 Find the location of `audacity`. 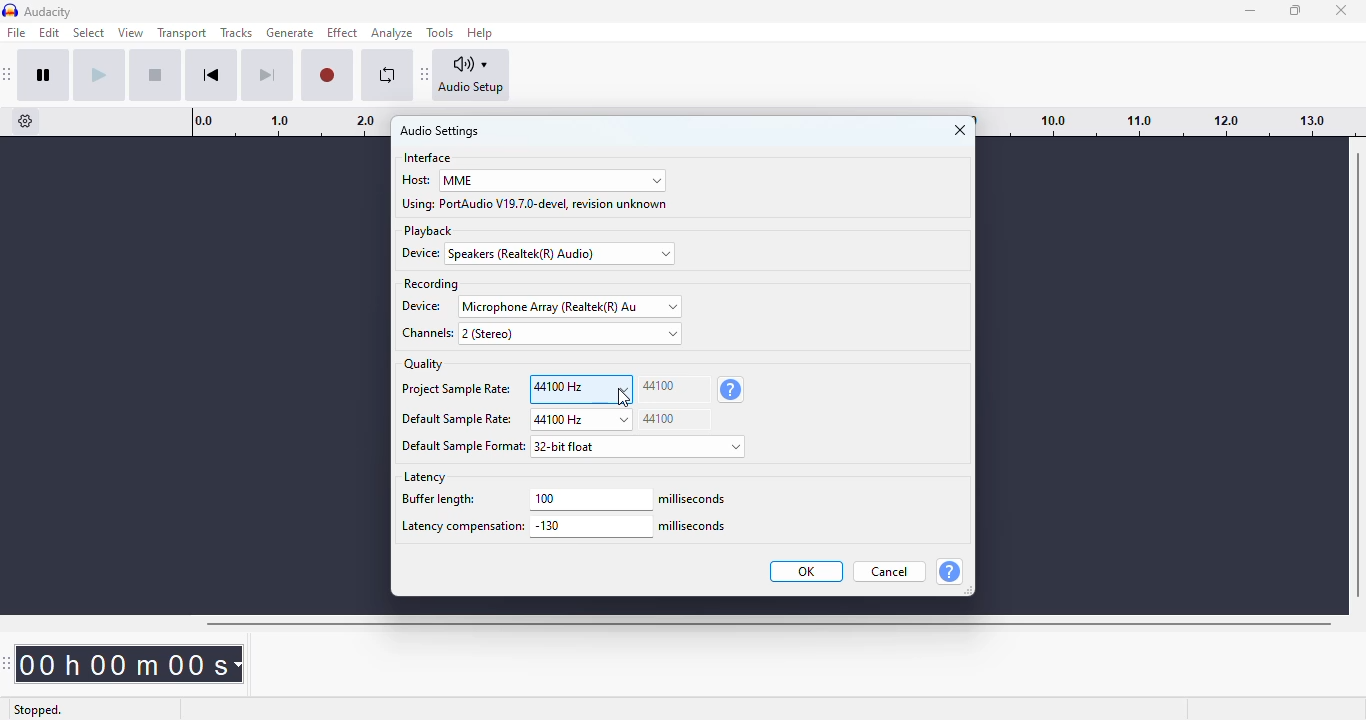

audacity is located at coordinates (49, 12).